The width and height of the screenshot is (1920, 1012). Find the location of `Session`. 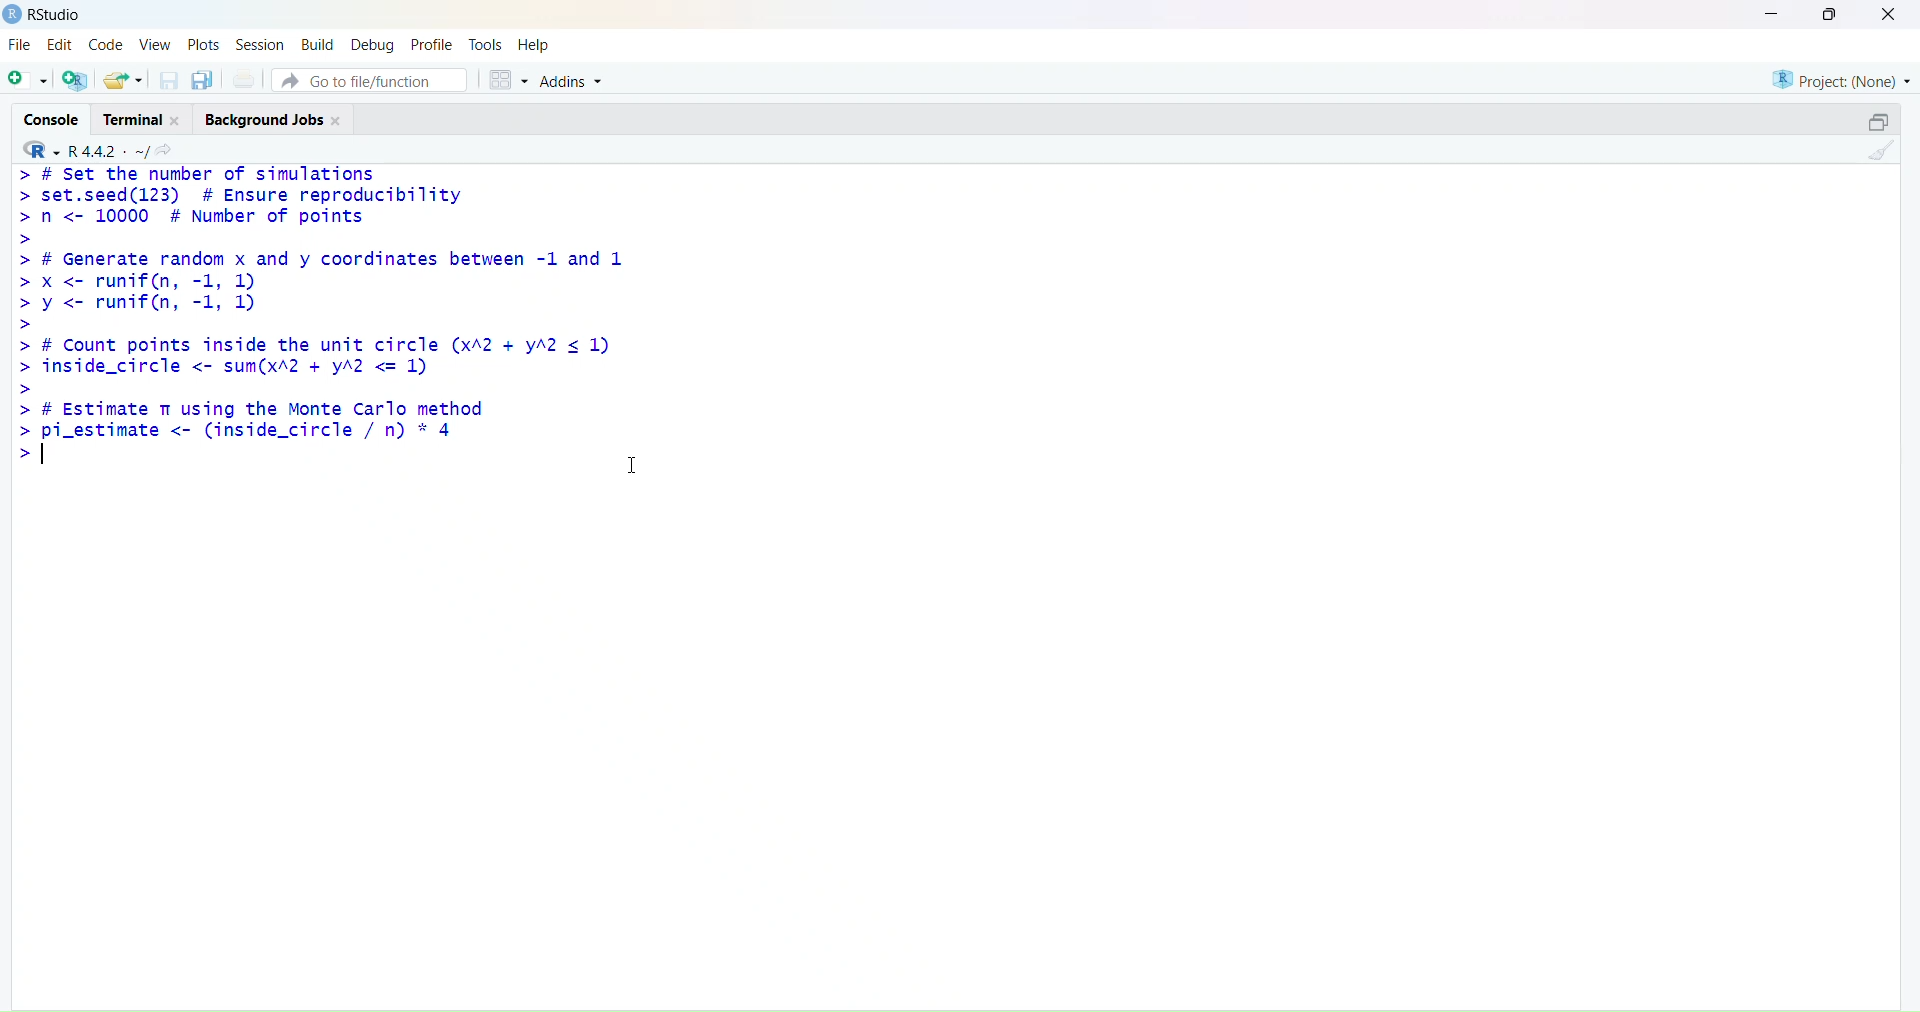

Session is located at coordinates (258, 43).